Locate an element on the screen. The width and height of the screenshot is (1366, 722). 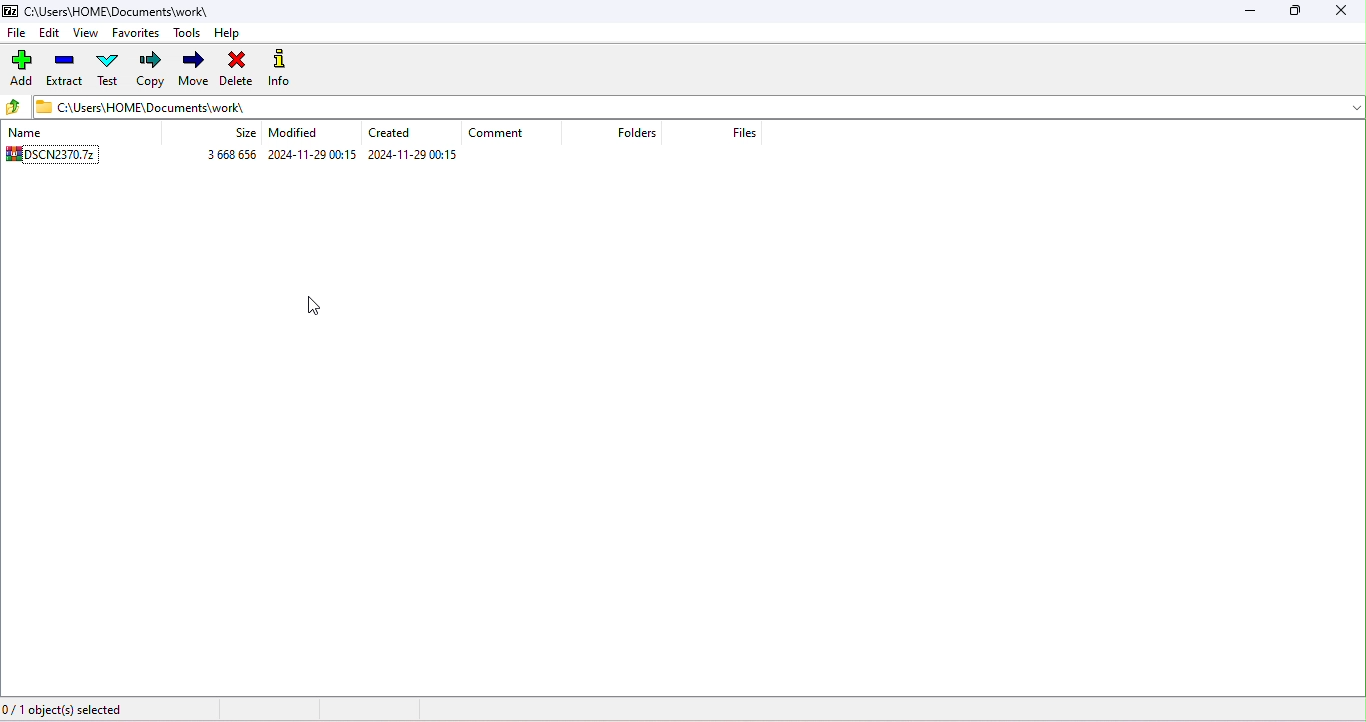
0/1 objects selected is located at coordinates (68, 710).